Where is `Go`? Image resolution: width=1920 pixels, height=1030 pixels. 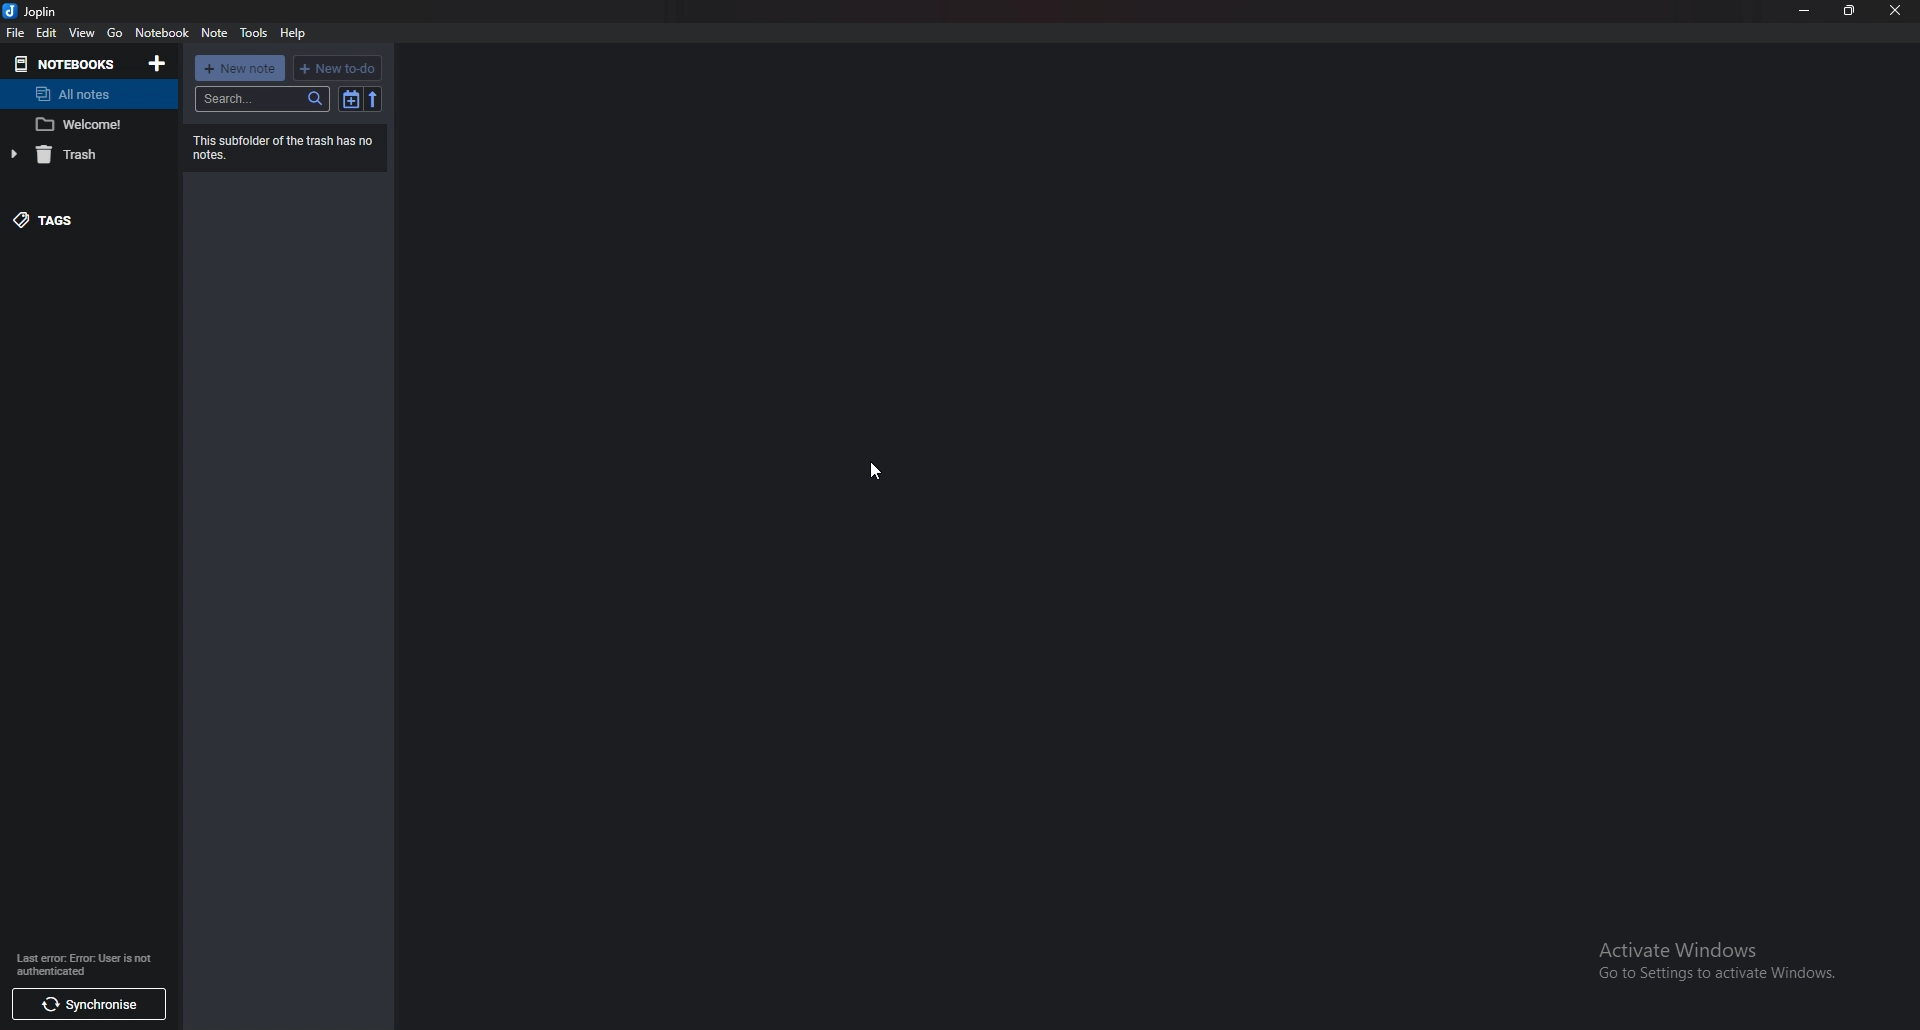 Go is located at coordinates (114, 32).